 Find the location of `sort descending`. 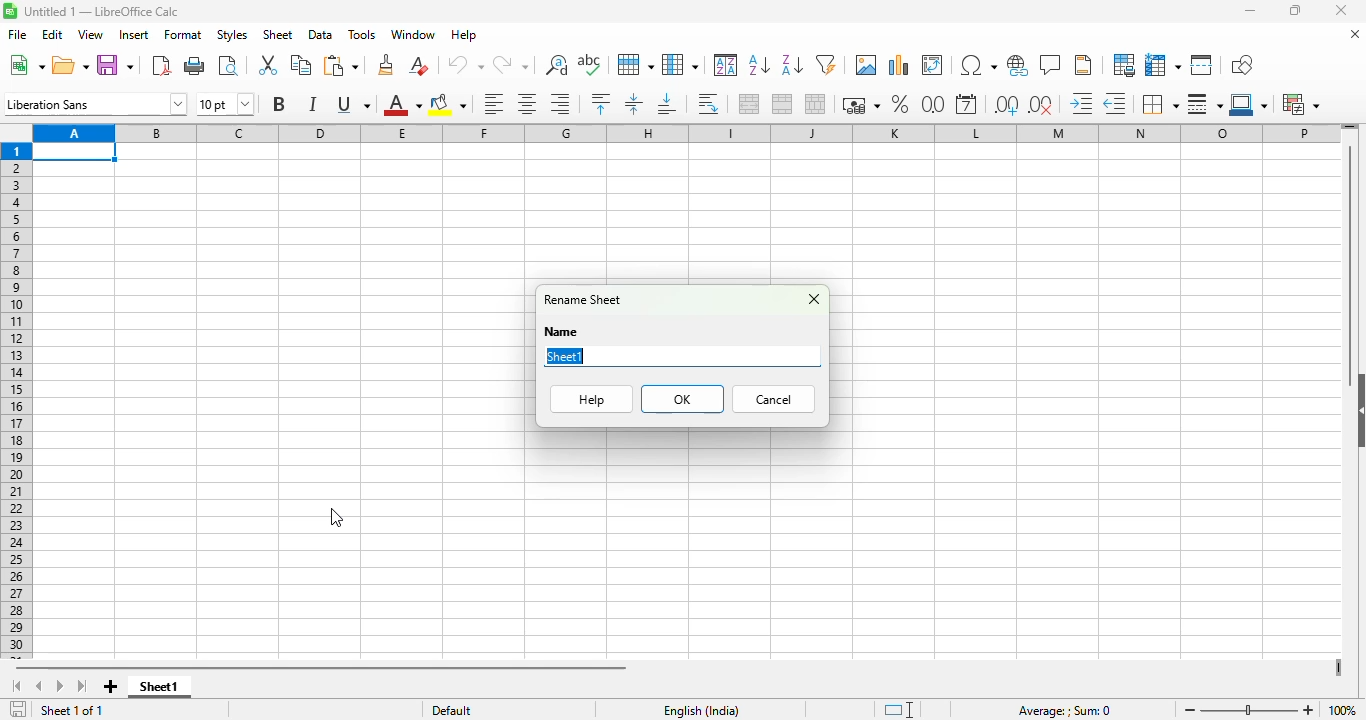

sort descending is located at coordinates (792, 66).